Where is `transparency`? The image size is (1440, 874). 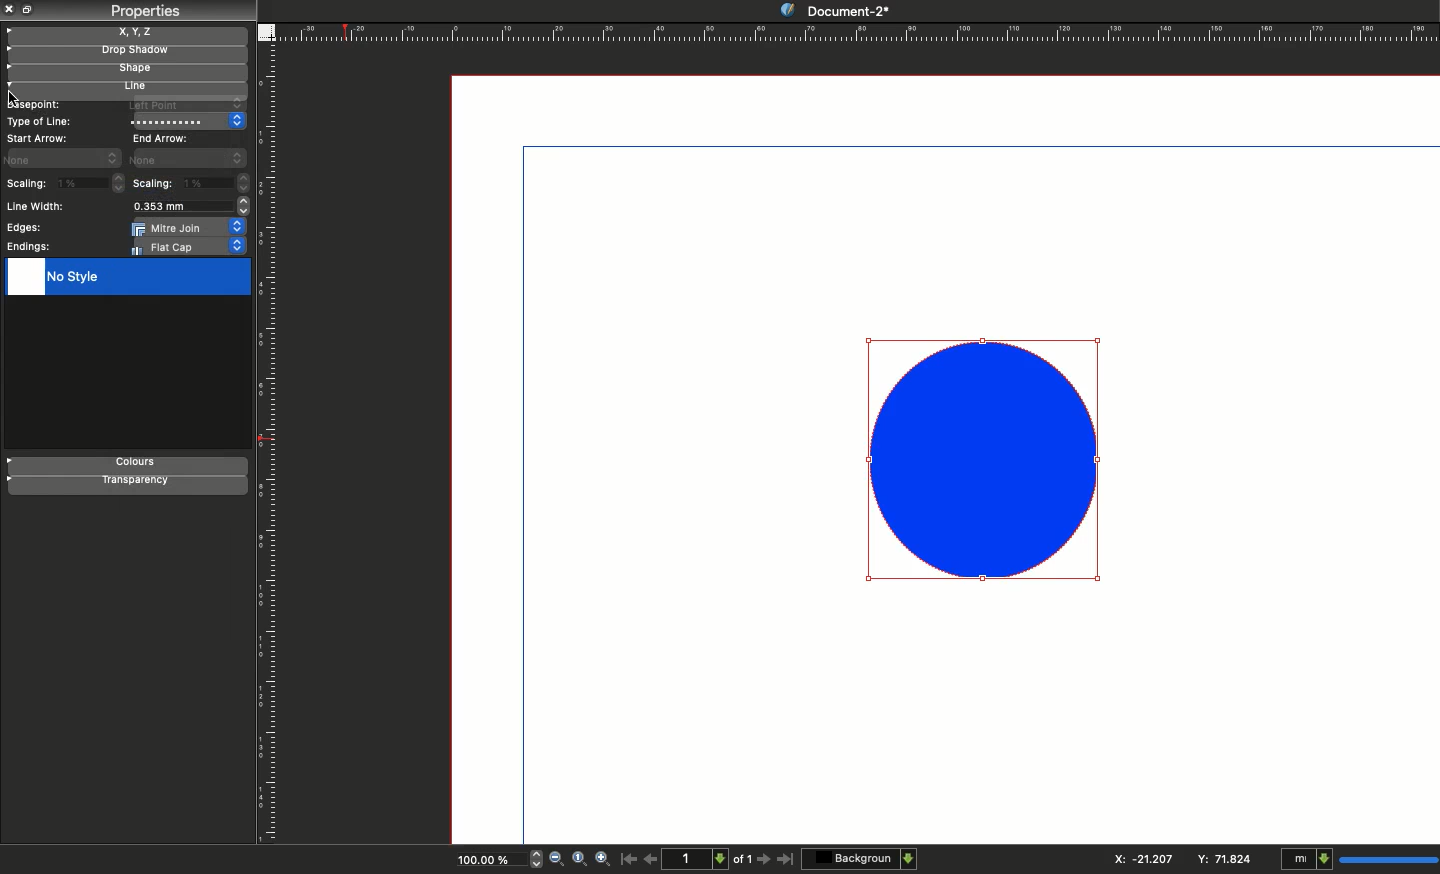 transparency is located at coordinates (128, 485).